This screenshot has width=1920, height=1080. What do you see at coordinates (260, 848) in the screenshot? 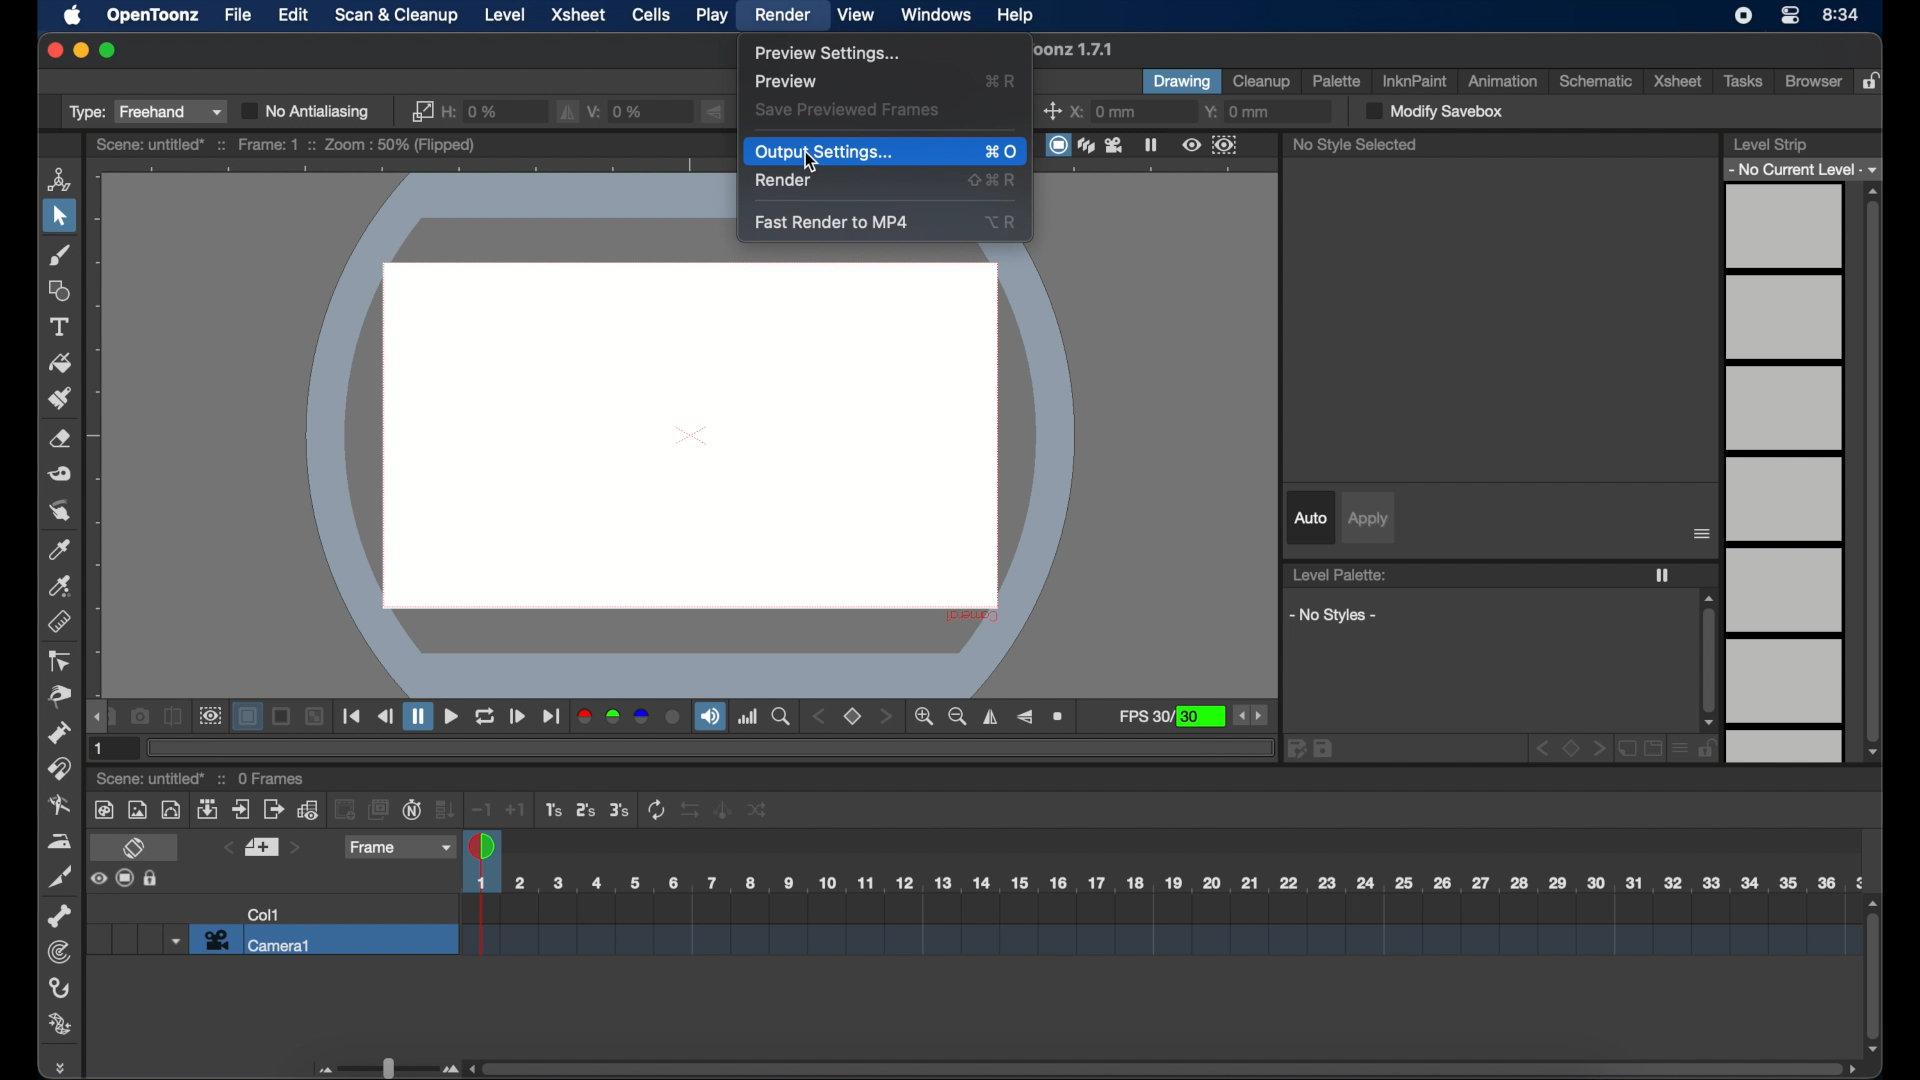
I see `set` at bounding box center [260, 848].